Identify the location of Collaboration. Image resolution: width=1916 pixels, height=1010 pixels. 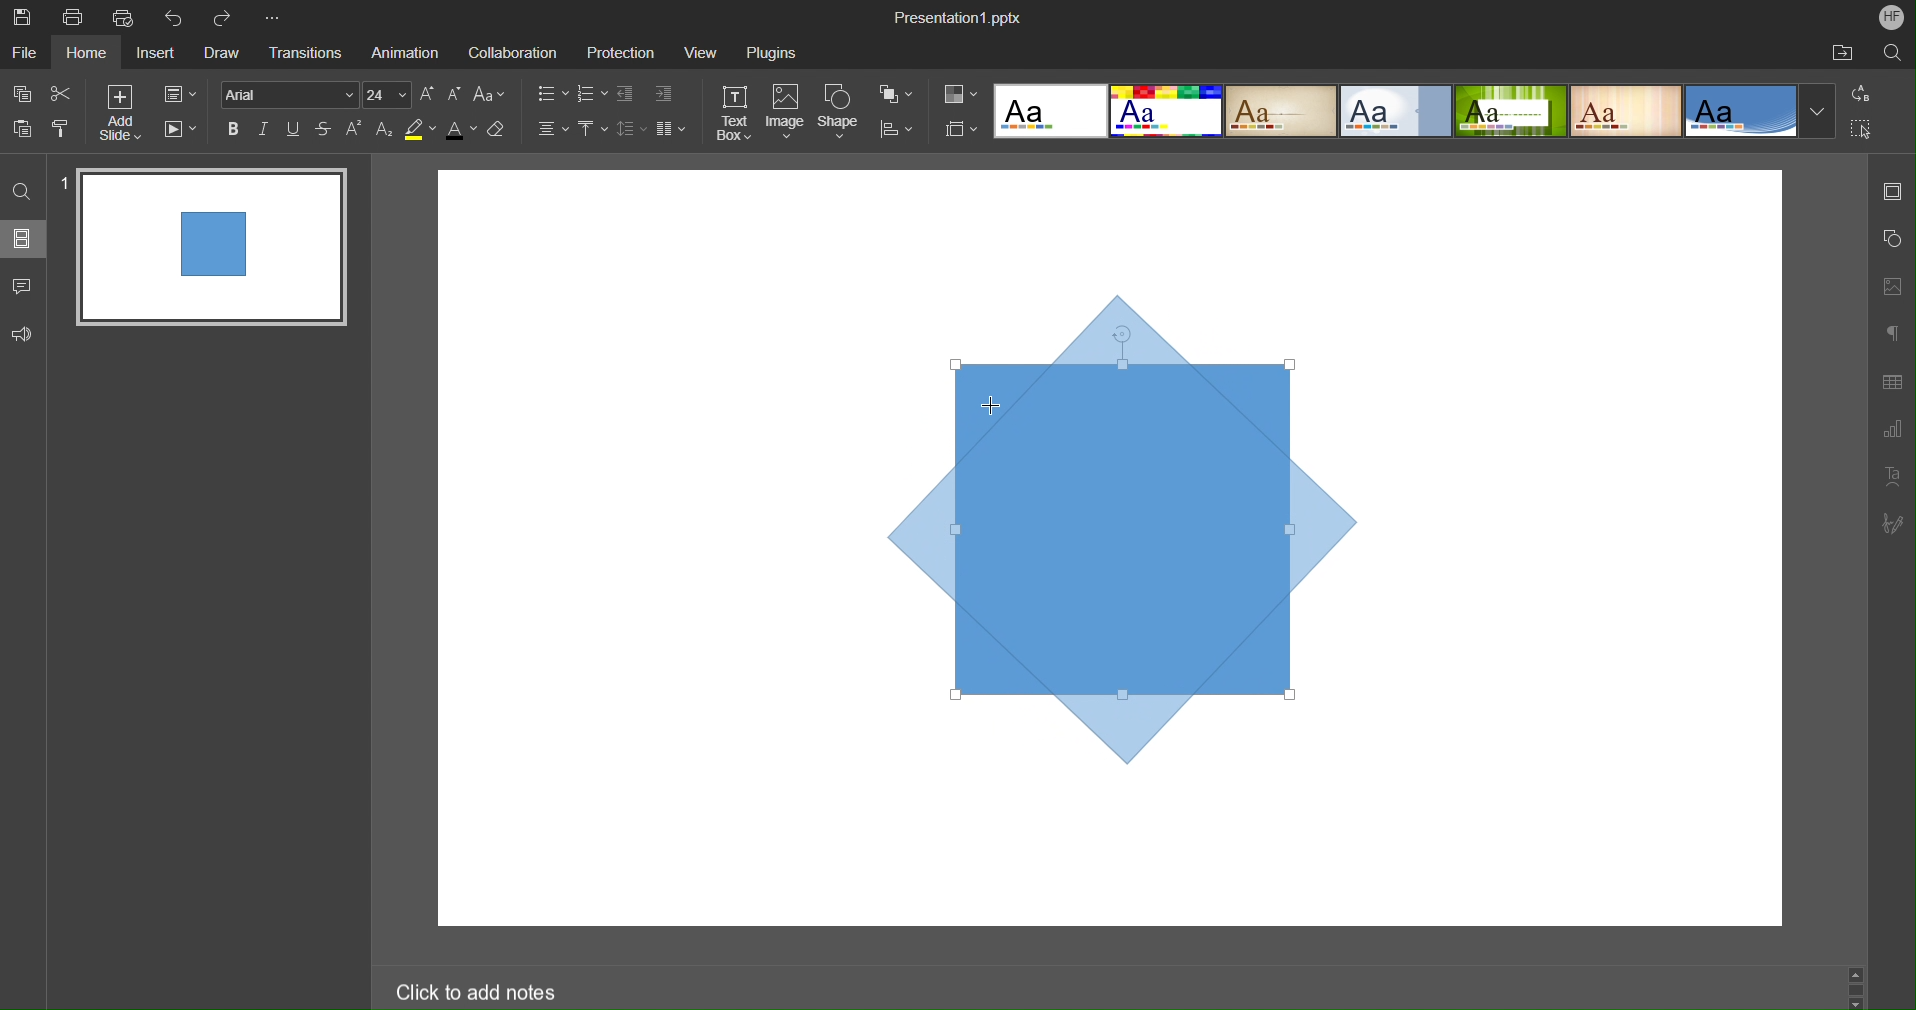
(509, 49).